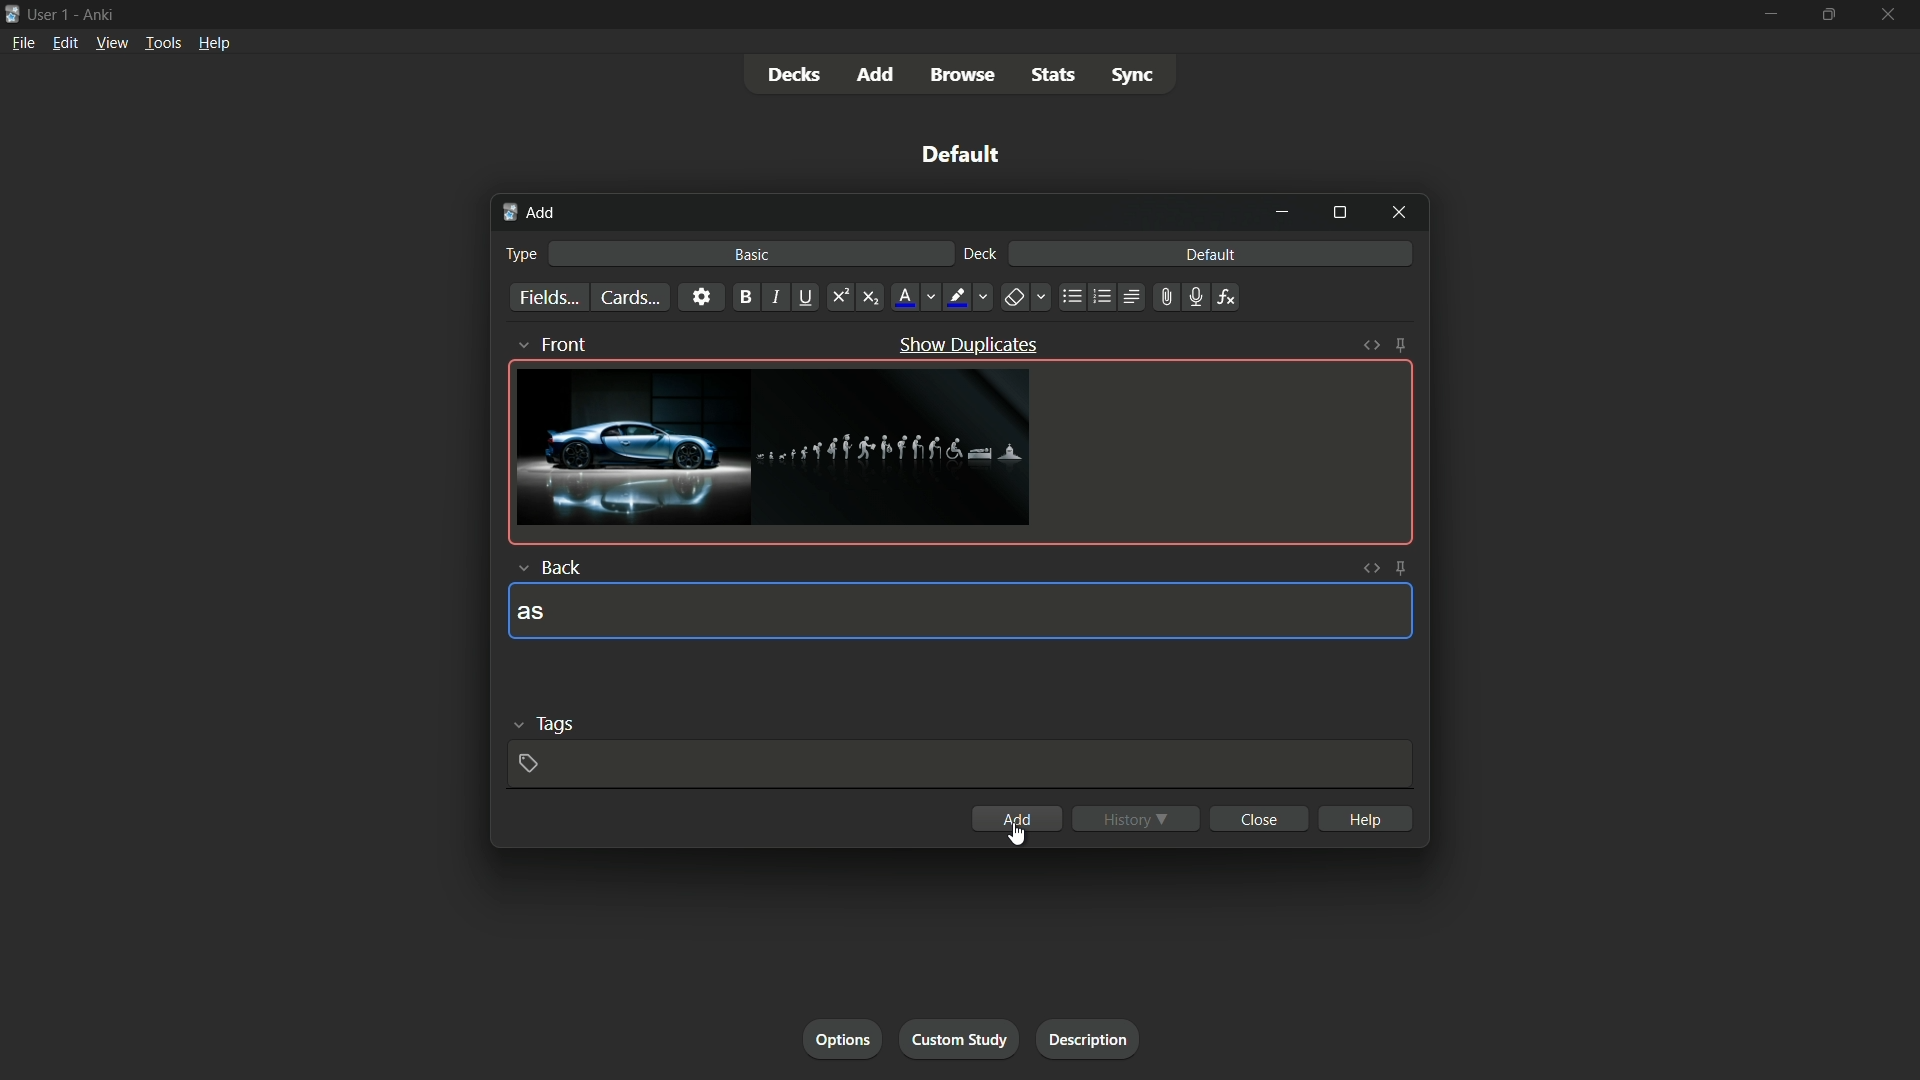 This screenshot has height=1080, width=1920. I want to click on edit menu, so click(68, 42).